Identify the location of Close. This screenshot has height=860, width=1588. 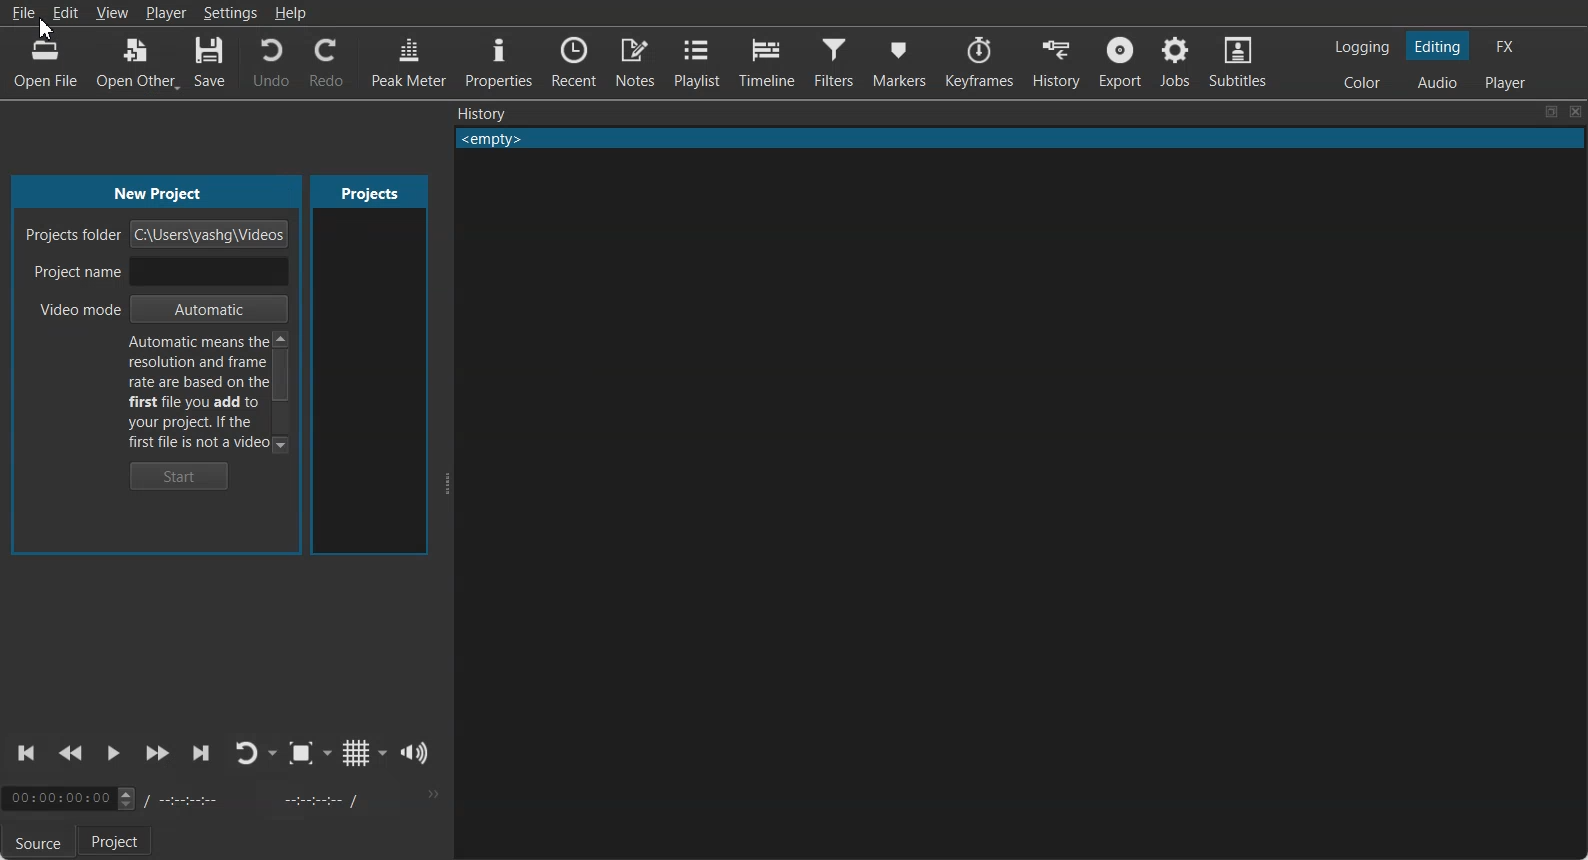
(1576, 112).